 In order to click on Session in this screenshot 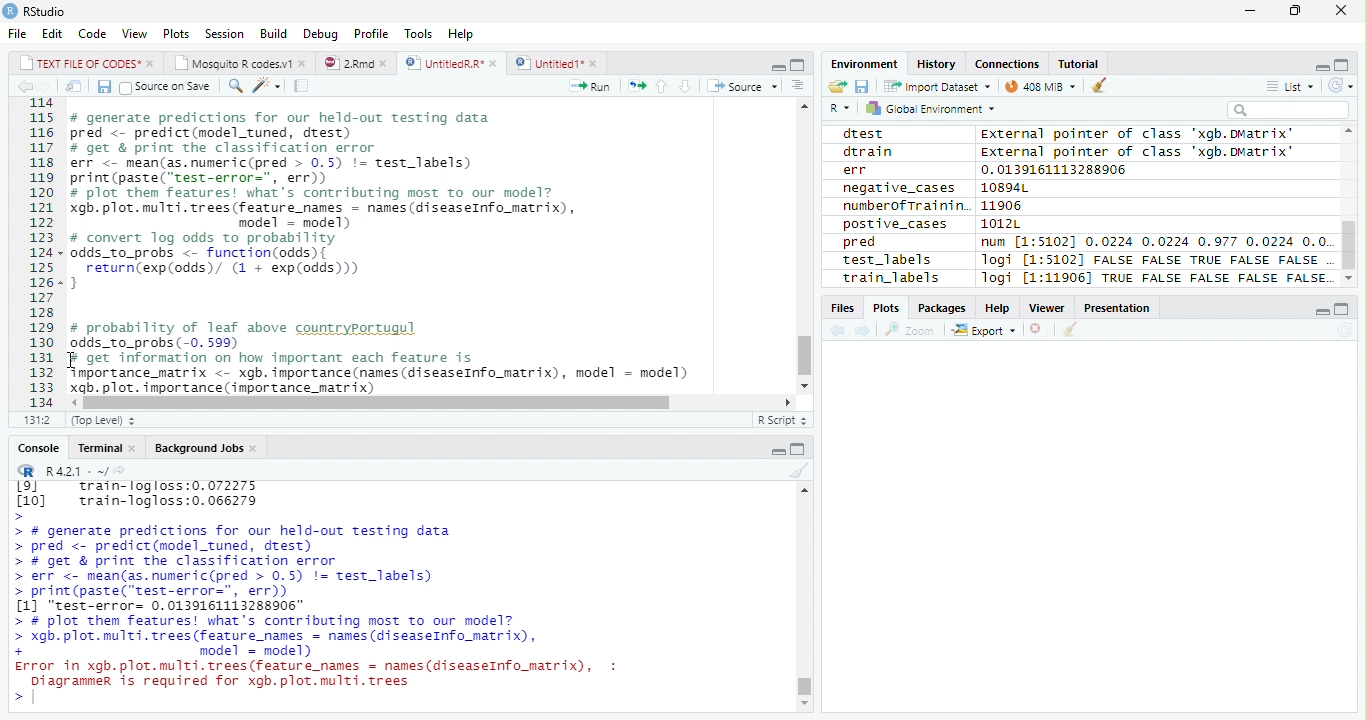, I will do `click(225, 33)`.